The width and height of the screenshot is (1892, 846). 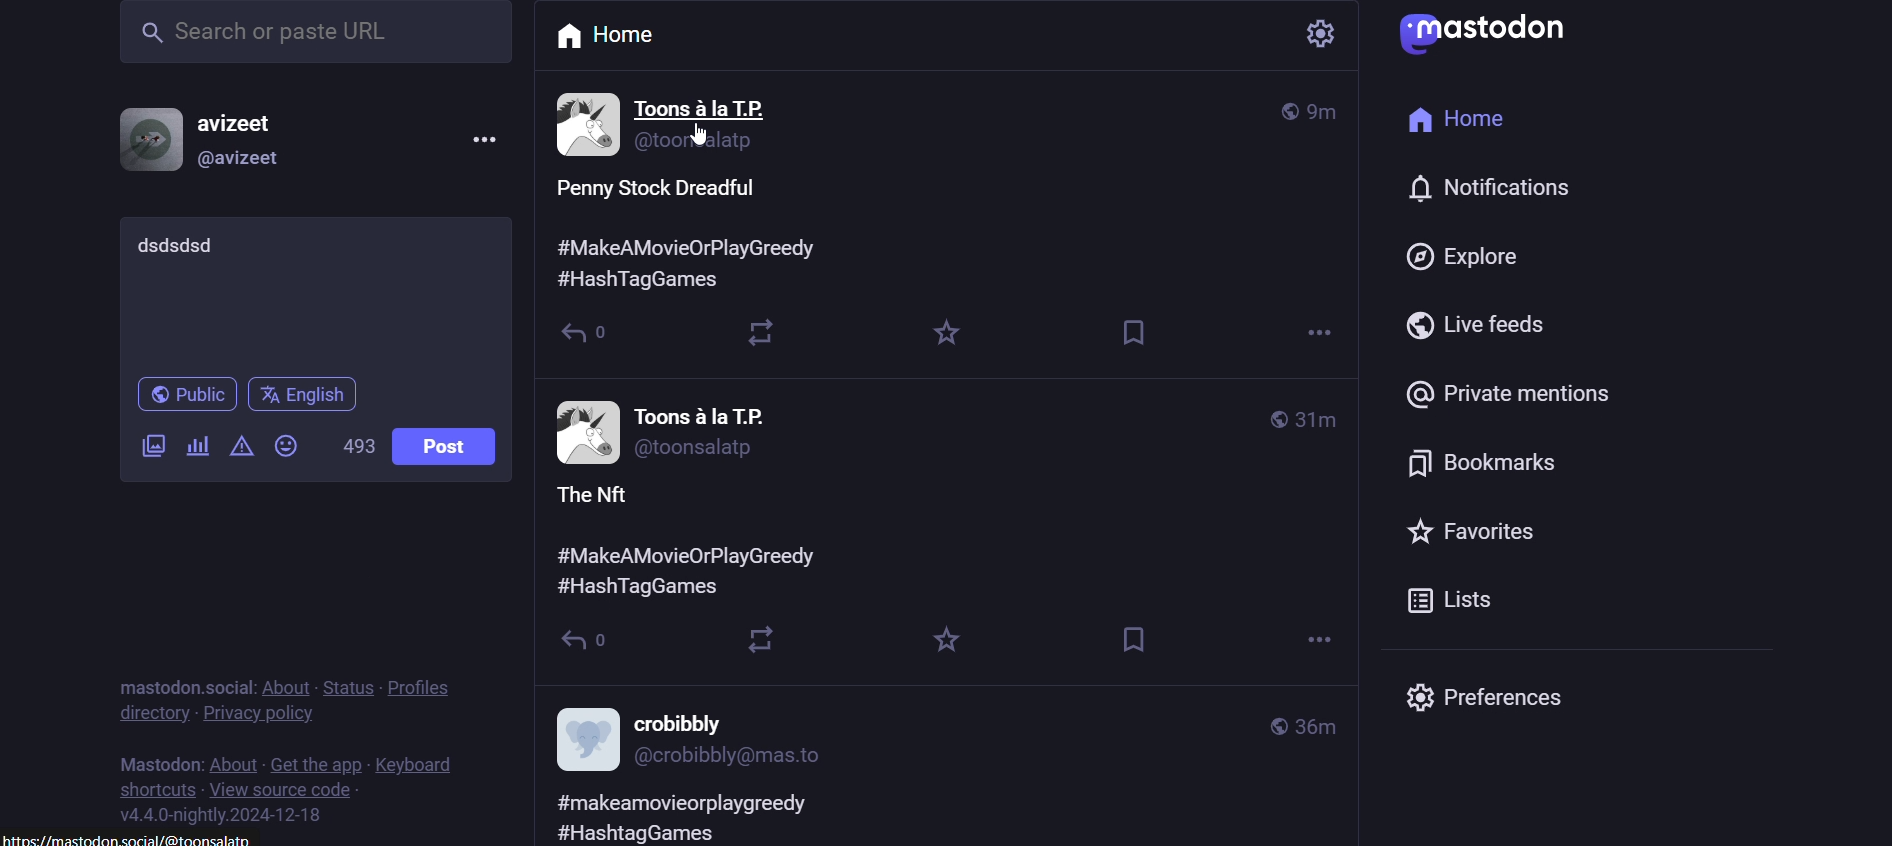 What do you see at coordinates (1508, 404) in the screenshot?
I see `private mentions` at bounding box center [1508, 404].